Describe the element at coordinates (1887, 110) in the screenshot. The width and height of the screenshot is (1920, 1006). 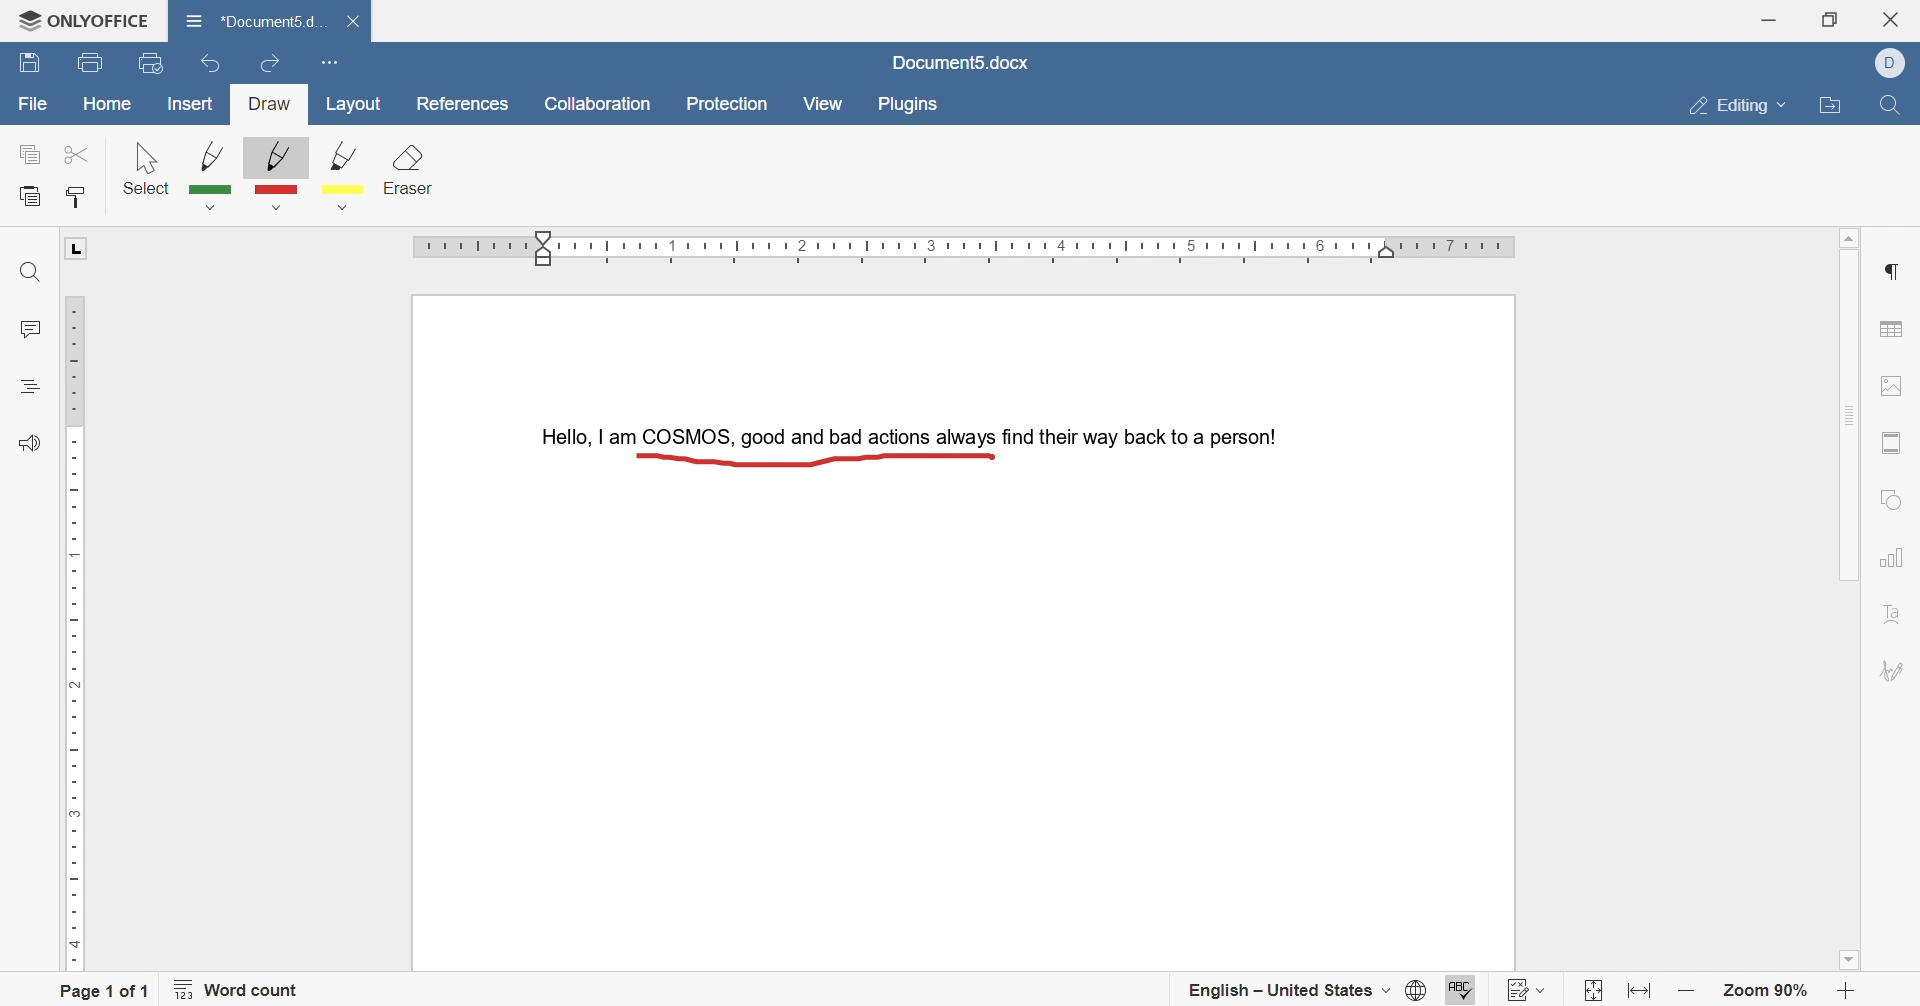
I see `find` at that location.